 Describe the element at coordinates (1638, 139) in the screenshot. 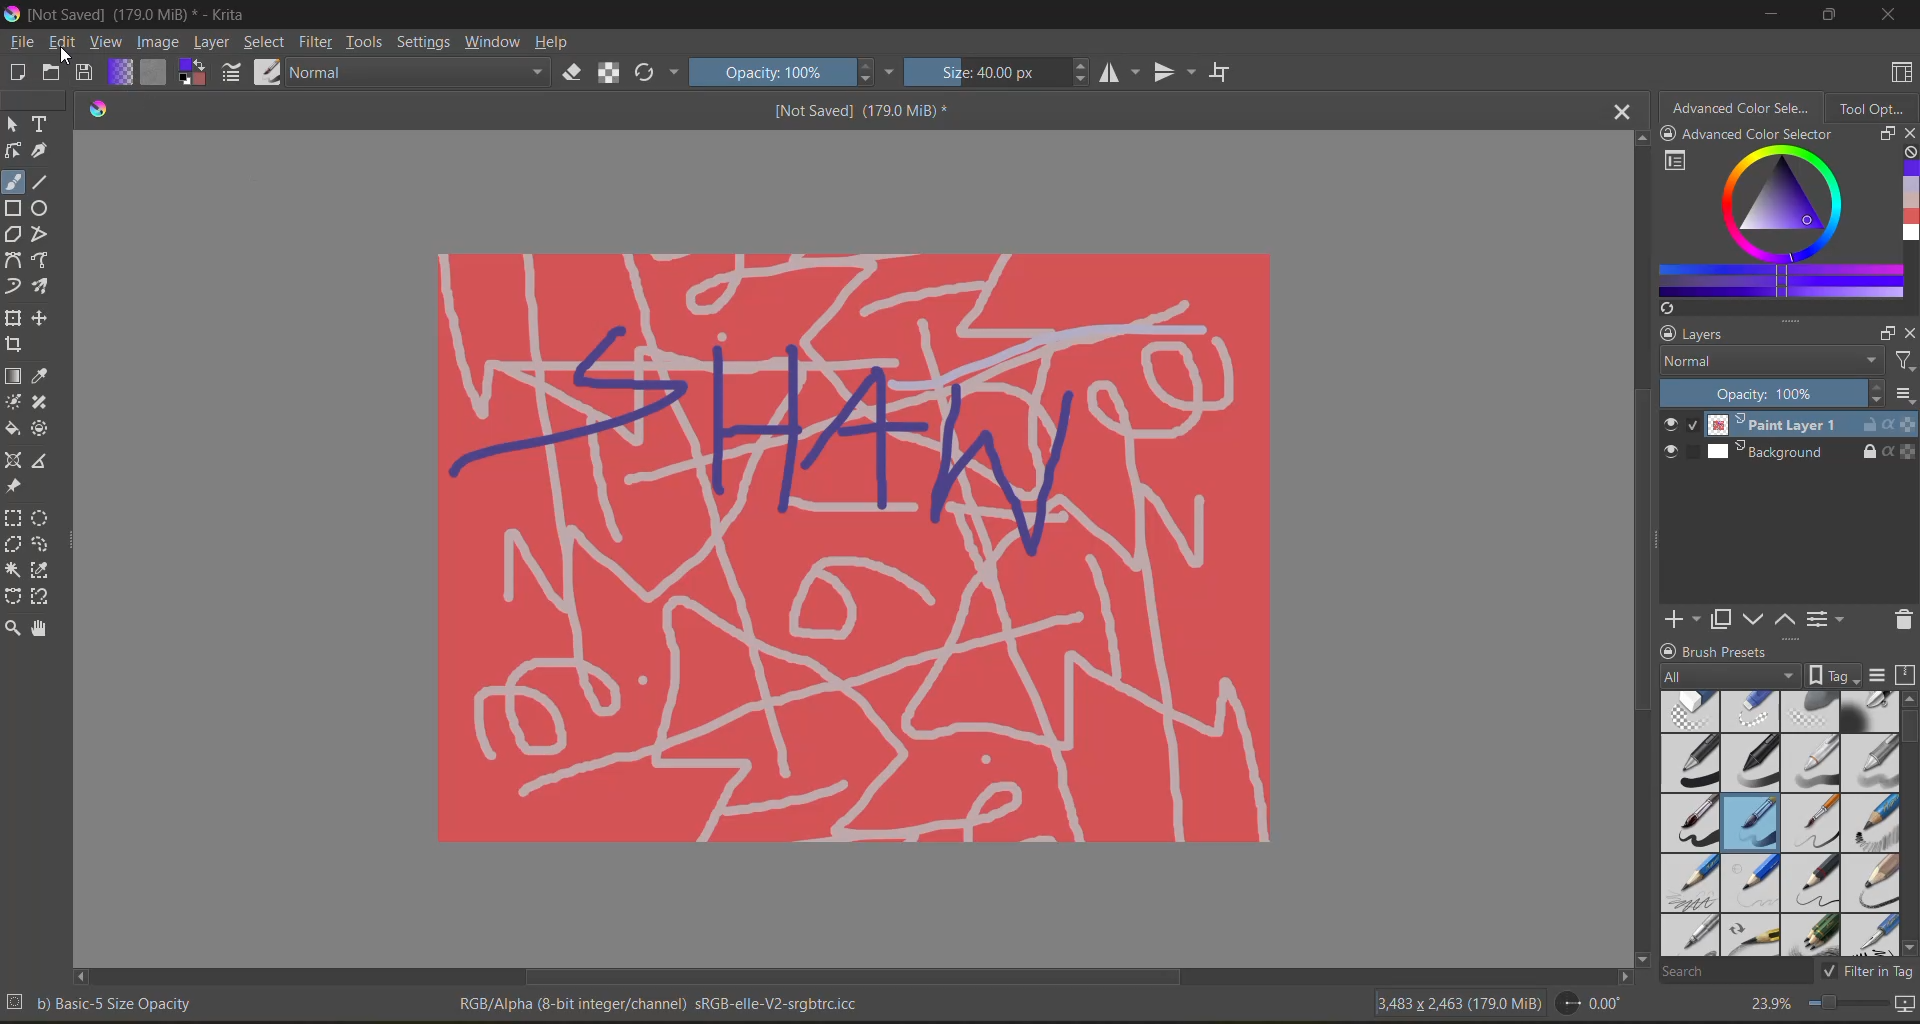

I see `scroll up` at that location.